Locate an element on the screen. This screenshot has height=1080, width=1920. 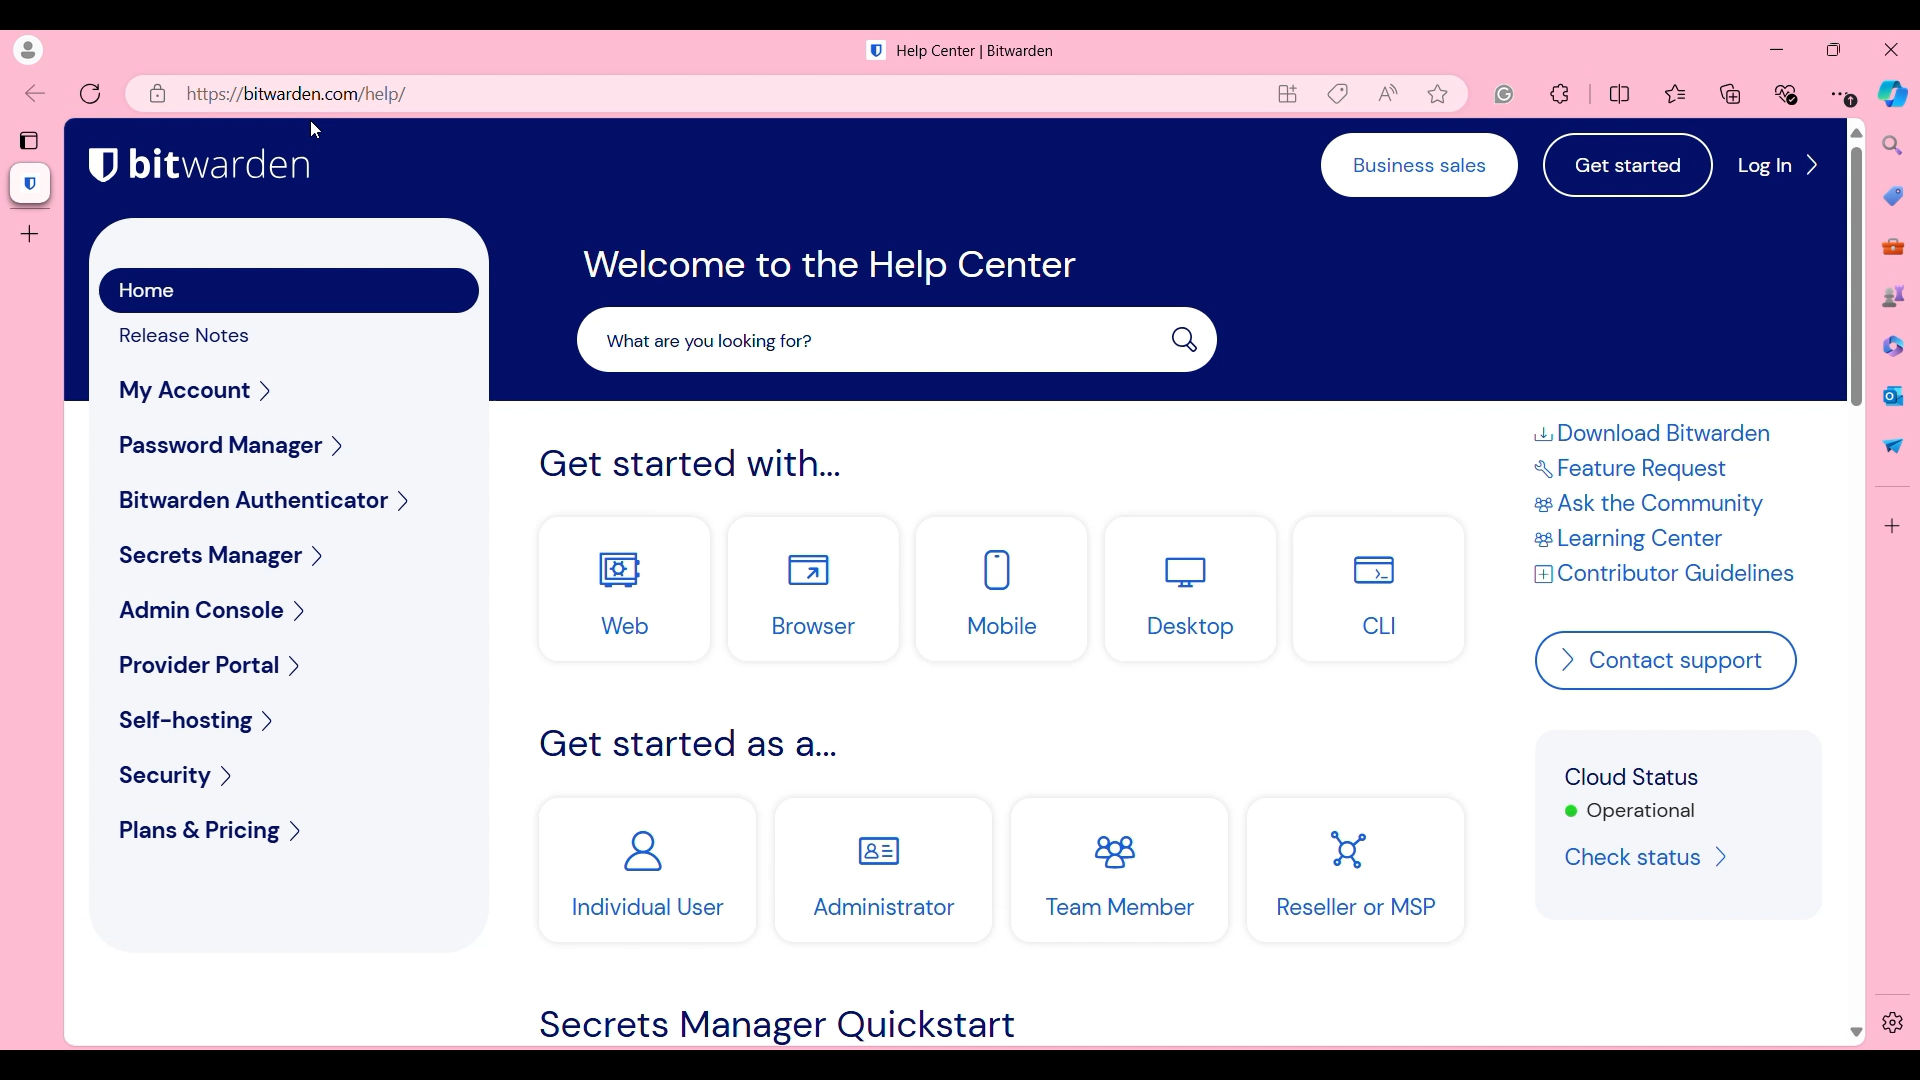
More settings is located at coordinates (1843, 94).